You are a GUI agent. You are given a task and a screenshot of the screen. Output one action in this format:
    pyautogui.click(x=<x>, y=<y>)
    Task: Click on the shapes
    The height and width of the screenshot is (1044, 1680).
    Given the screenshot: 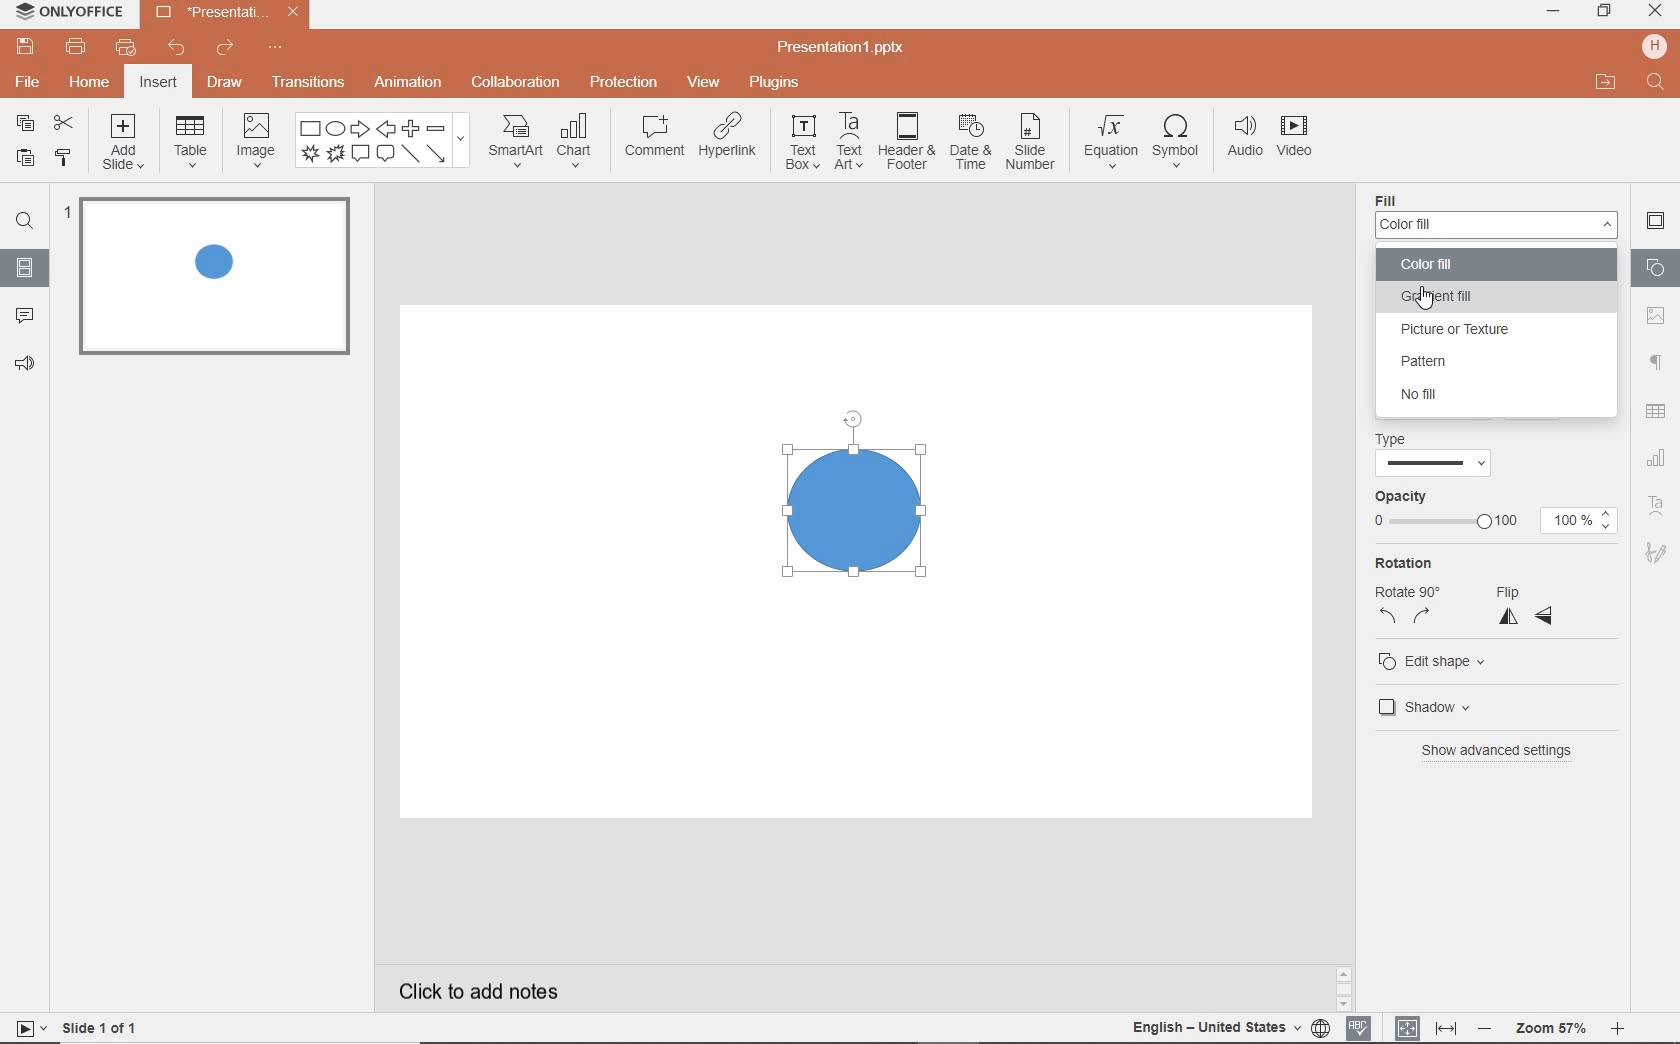 What is the action you would take?
    pyautogui.click(x=383, y=141)
    